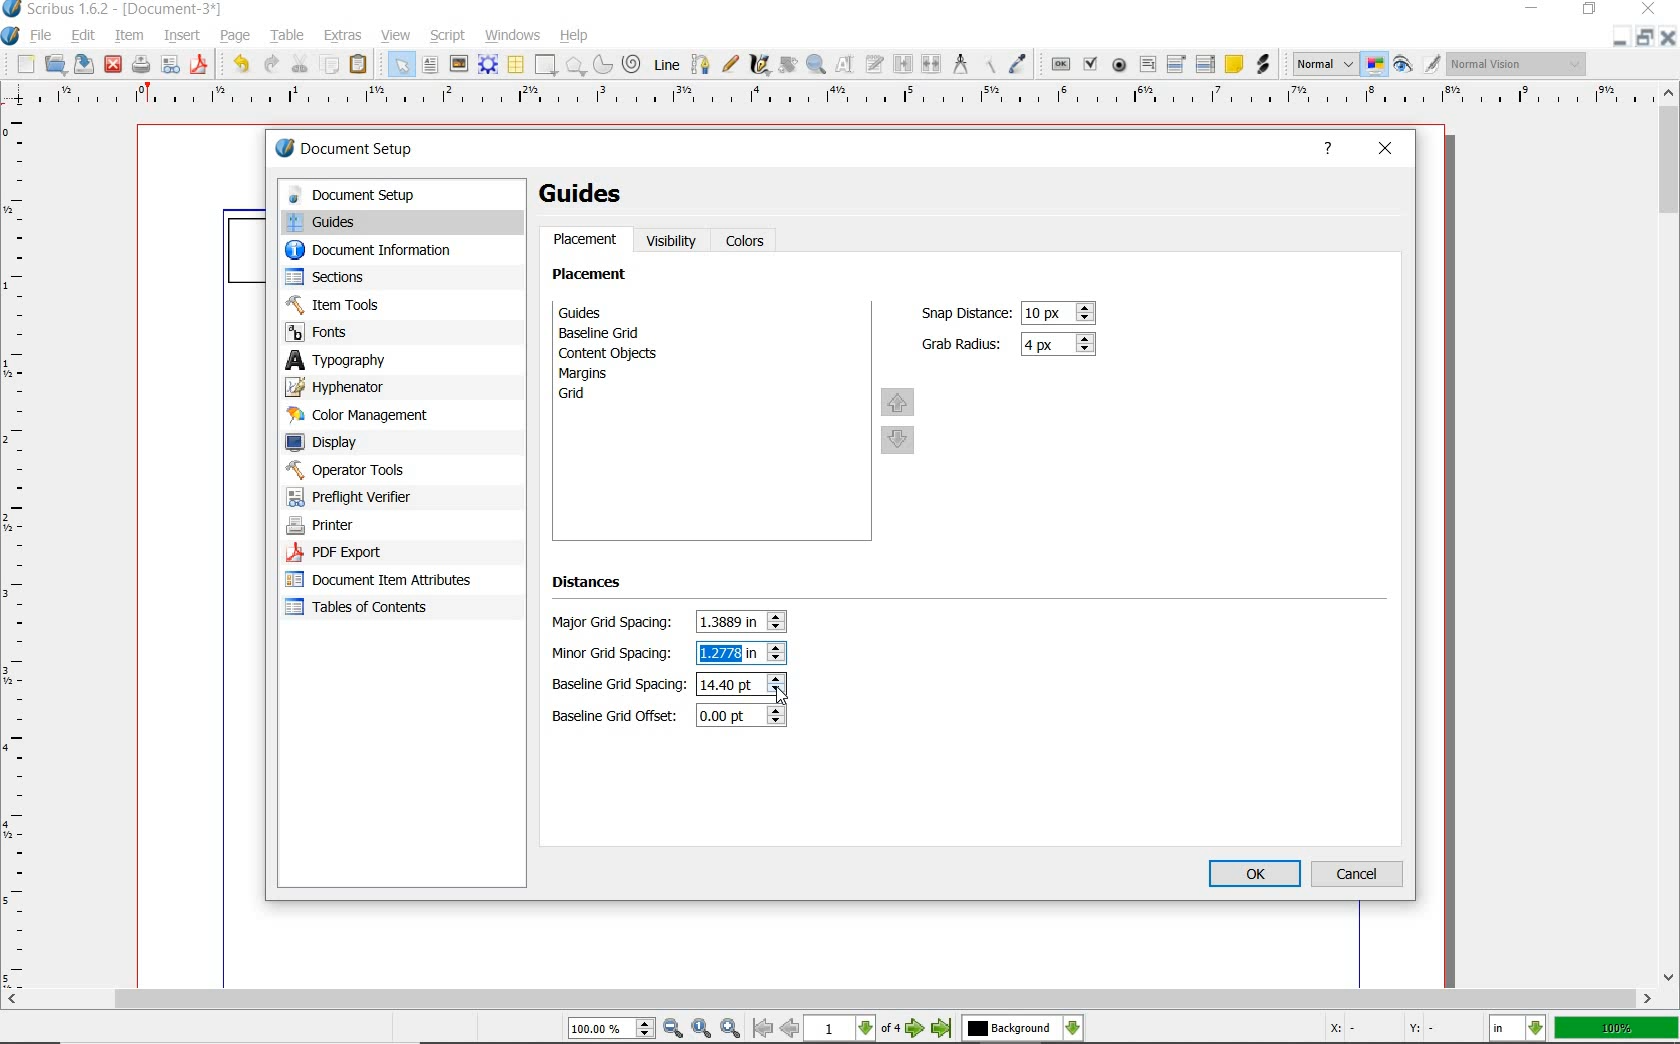 This screenshot has height=1044, width=1680. I want to click on Bezier curve, so click(700, 64).